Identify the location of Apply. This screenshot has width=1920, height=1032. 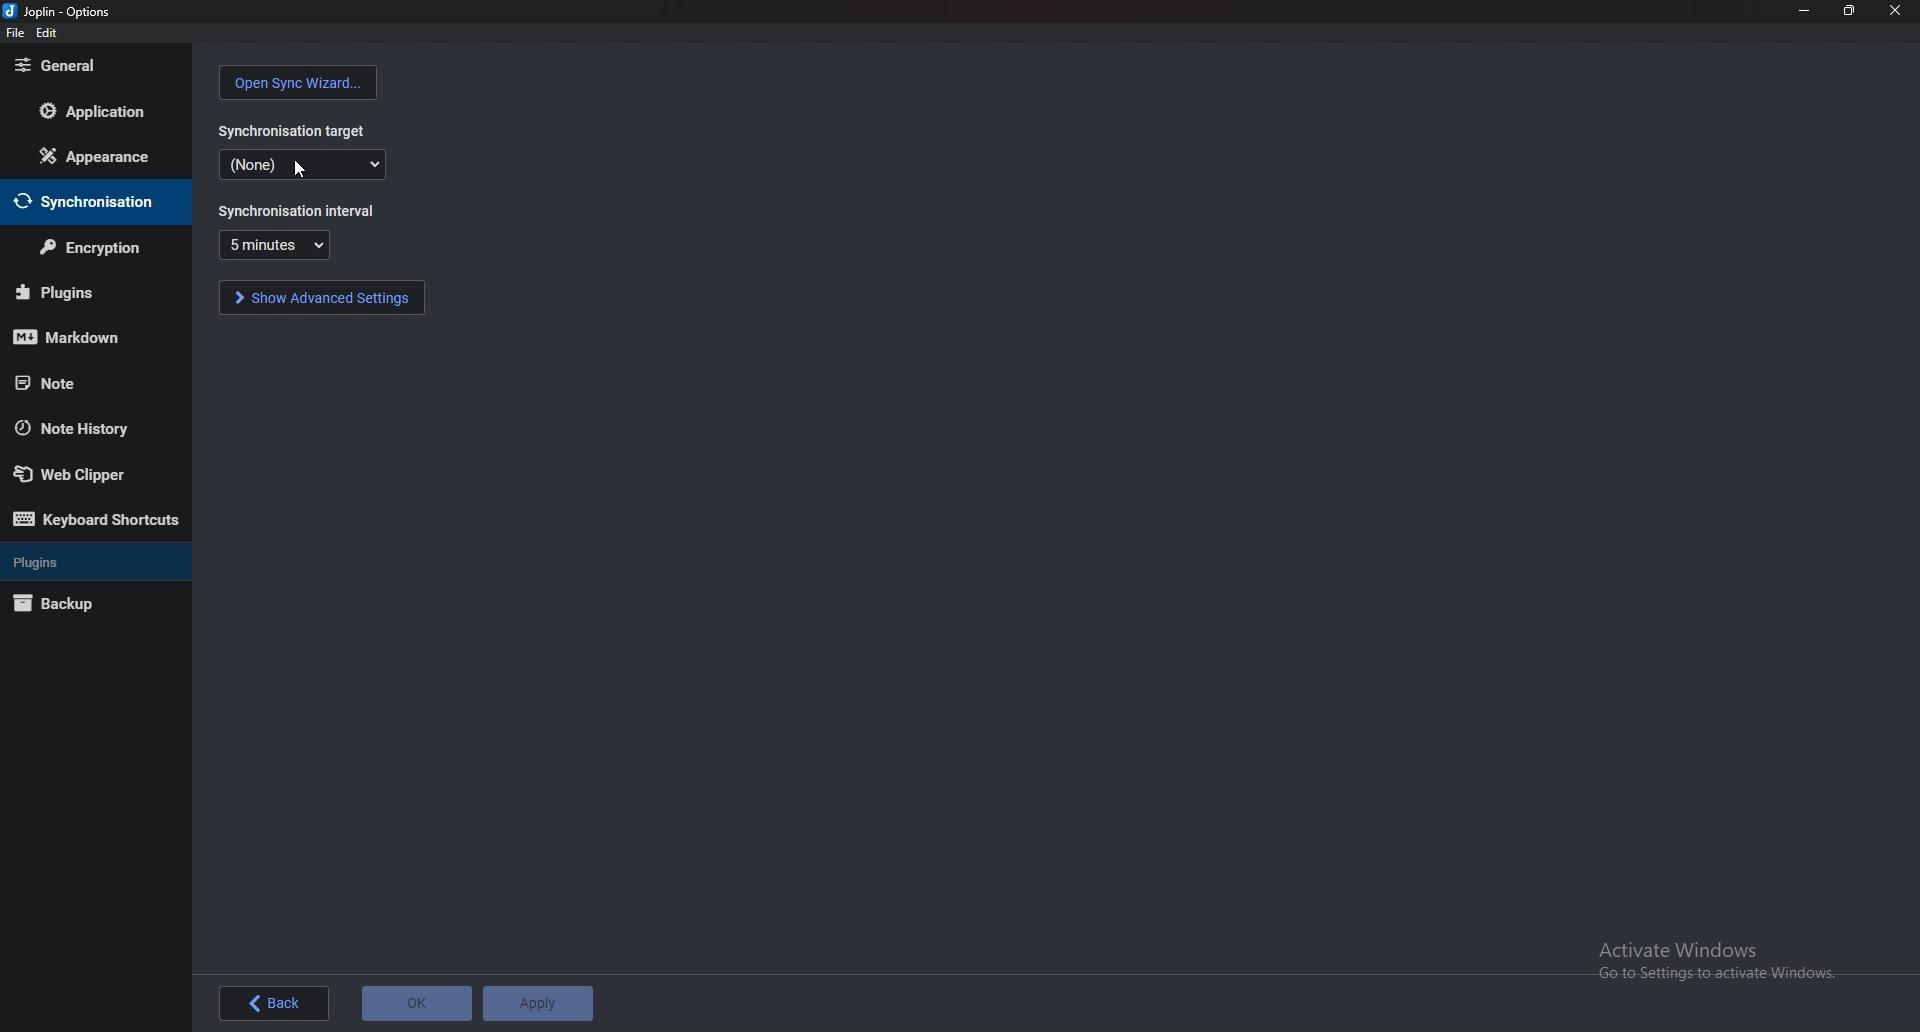
(539, 1002).